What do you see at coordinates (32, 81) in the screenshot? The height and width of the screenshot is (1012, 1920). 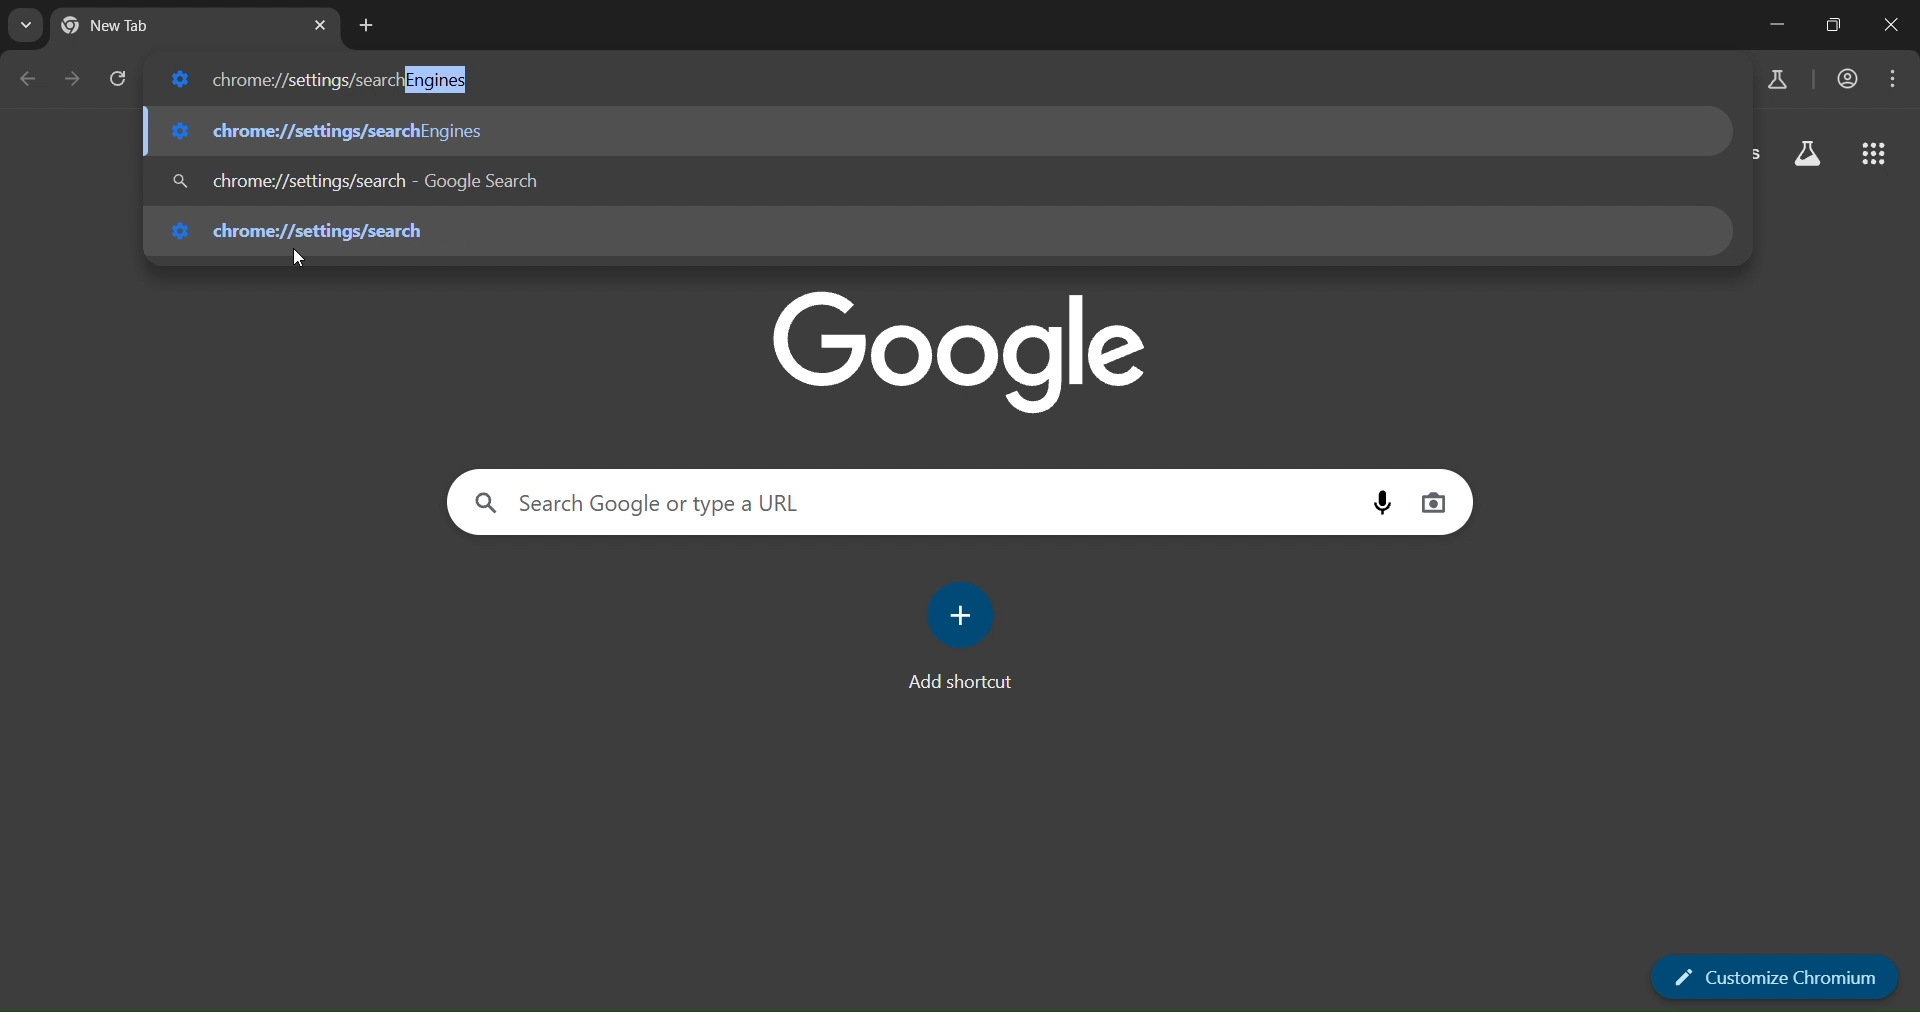 I see `go back 1 page` at bounding box center [32, 81].